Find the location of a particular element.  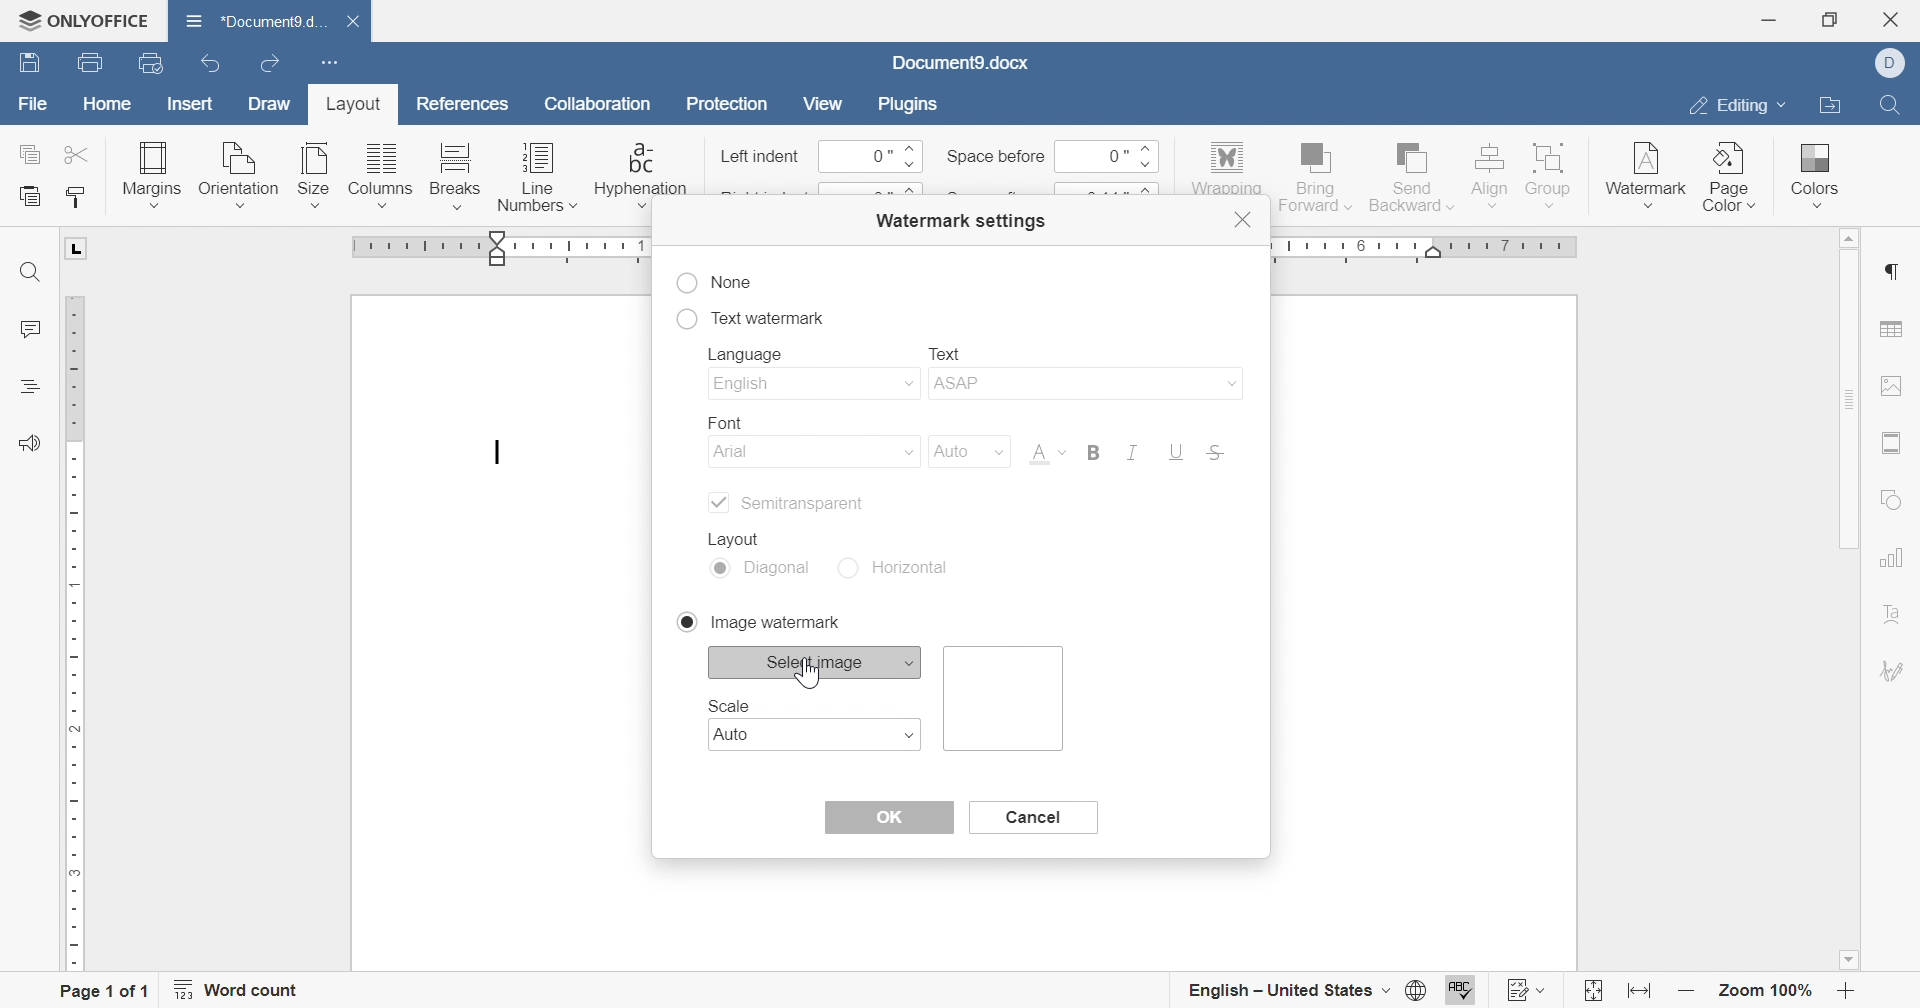

line numbers is located at coordinates (537, 181).